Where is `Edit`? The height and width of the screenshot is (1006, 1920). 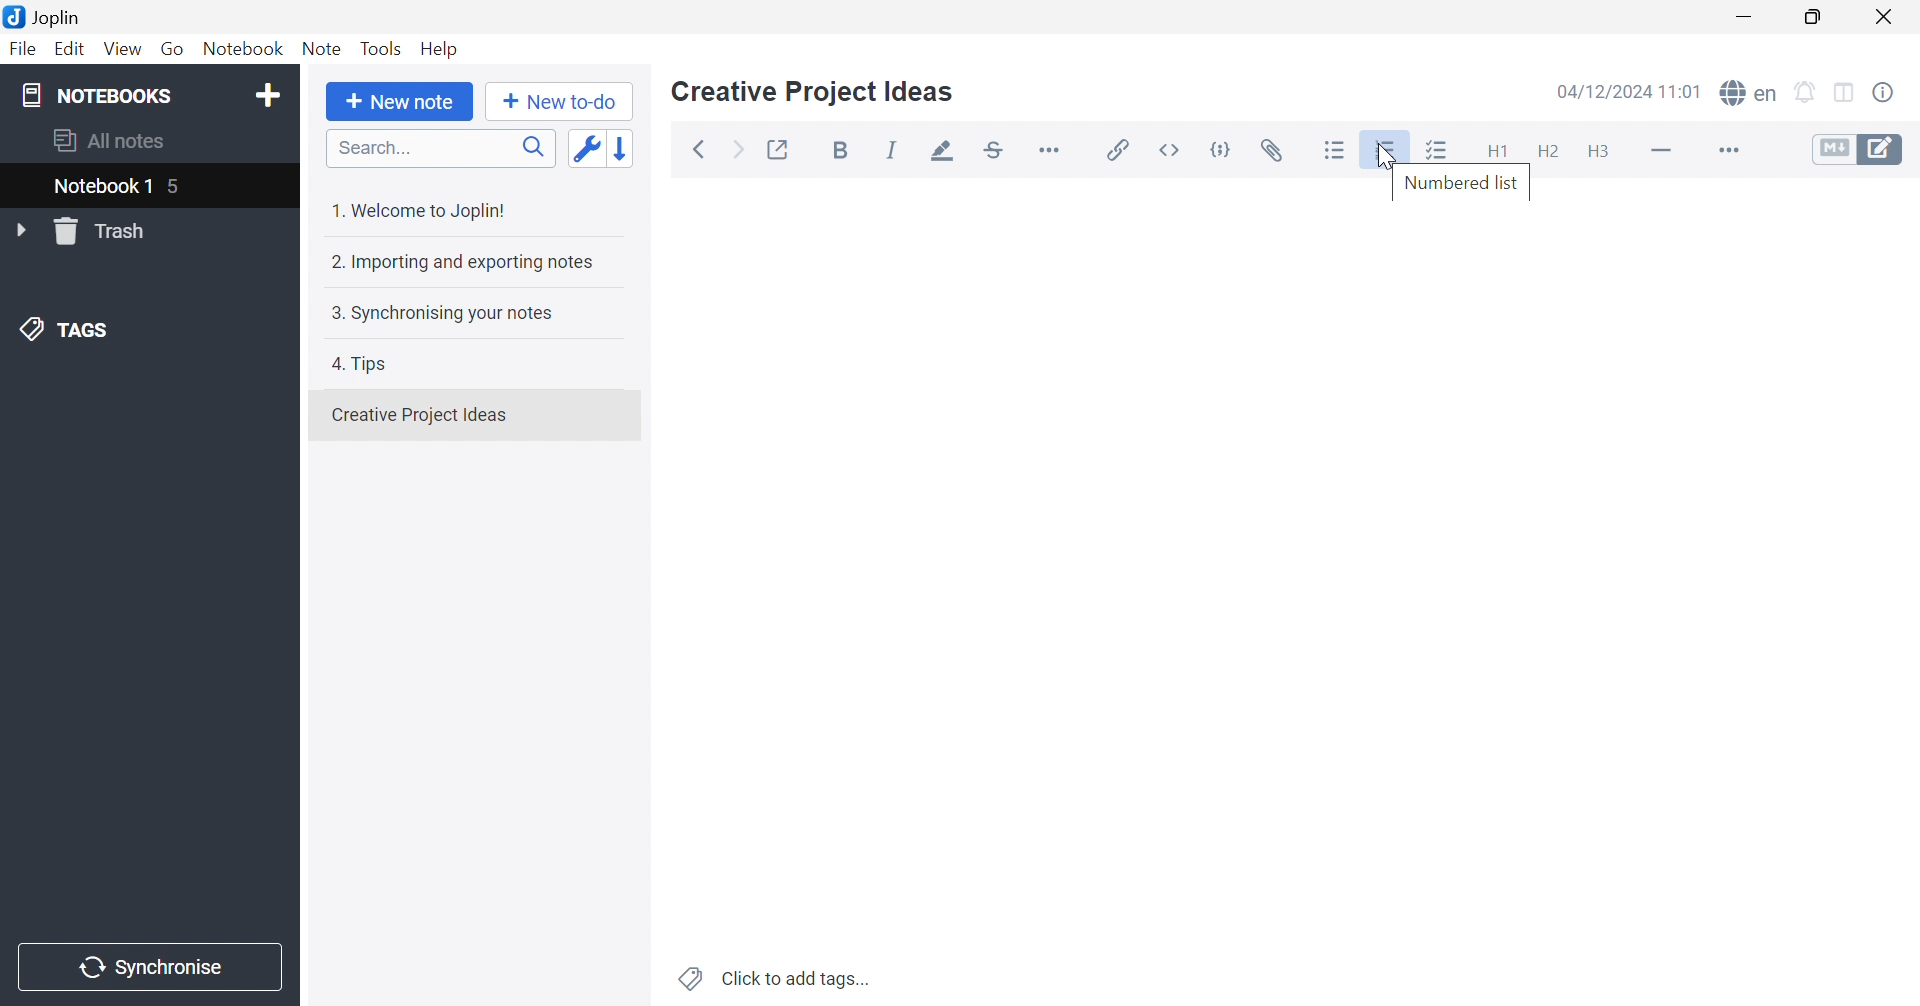 Edit is located at coordinates (71, 52).